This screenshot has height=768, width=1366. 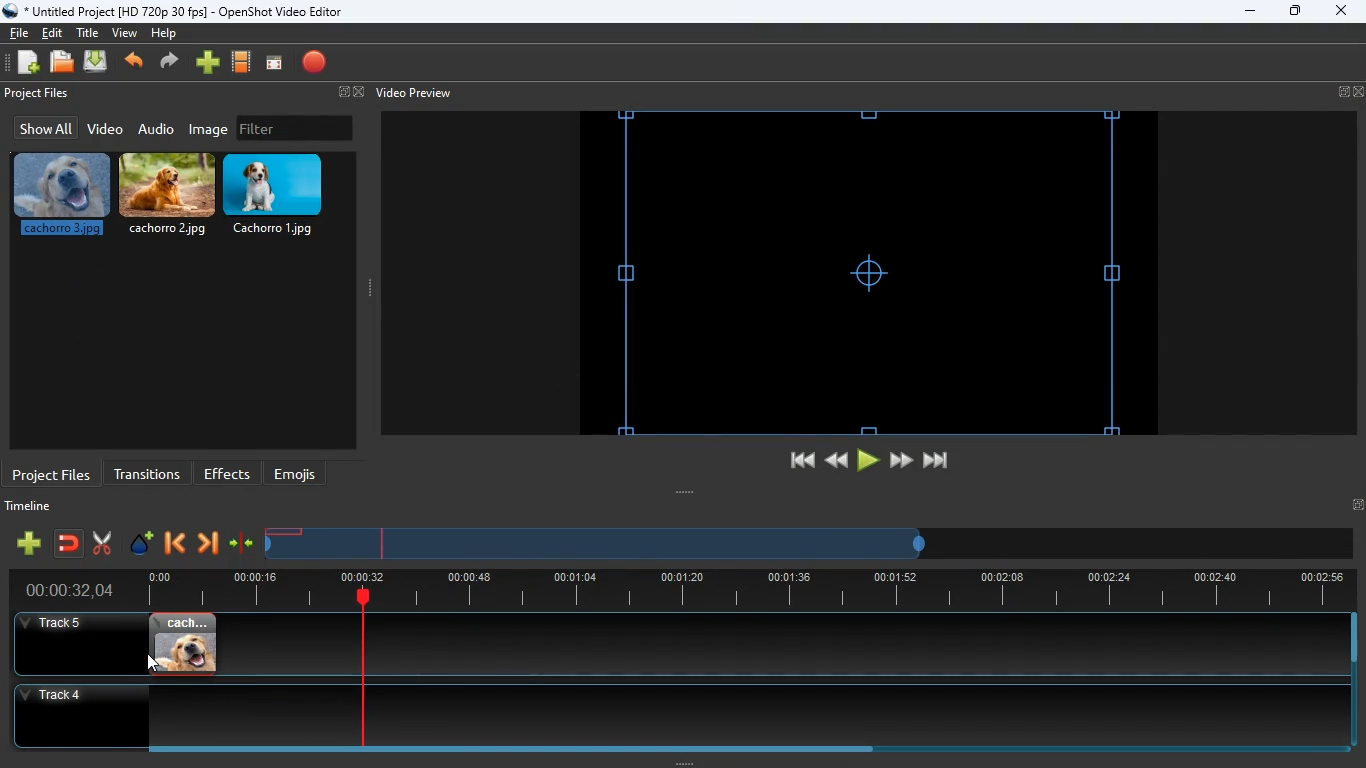 What do you see at coordinates (1250, 12) in the screenshot?
I see `minimize` at bounding box center [1250, 12].